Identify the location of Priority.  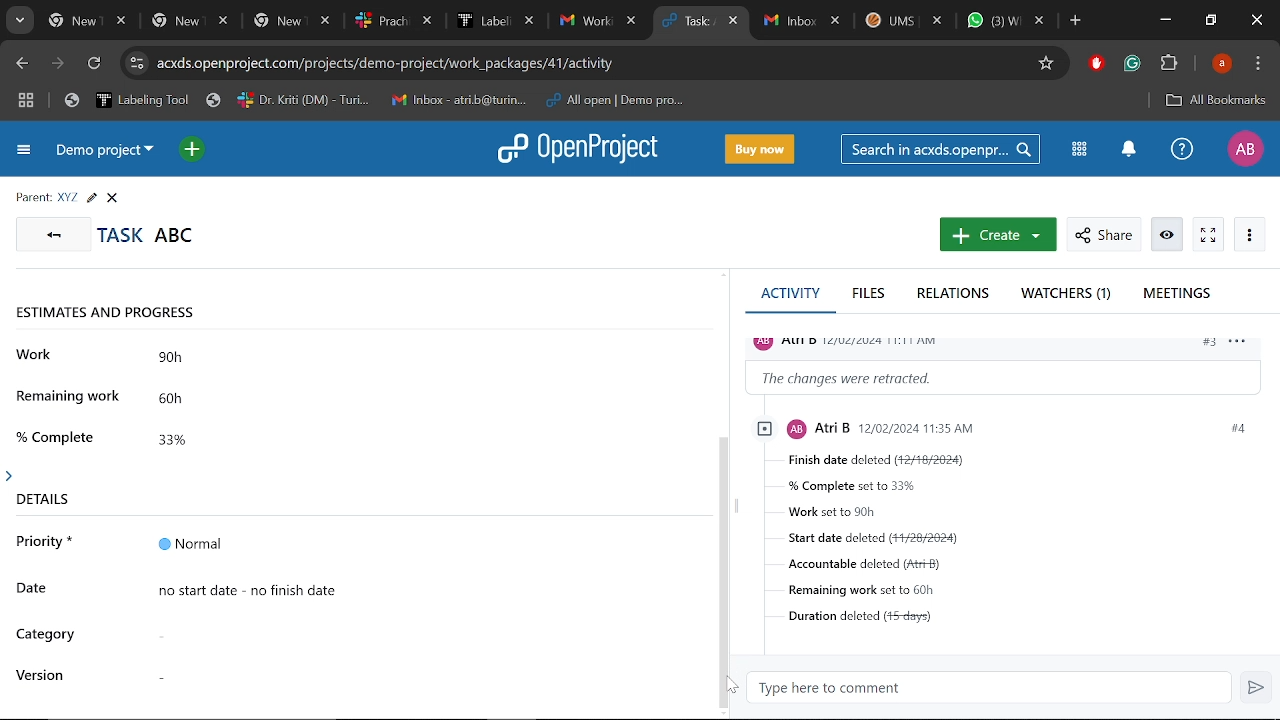
(423, 544).